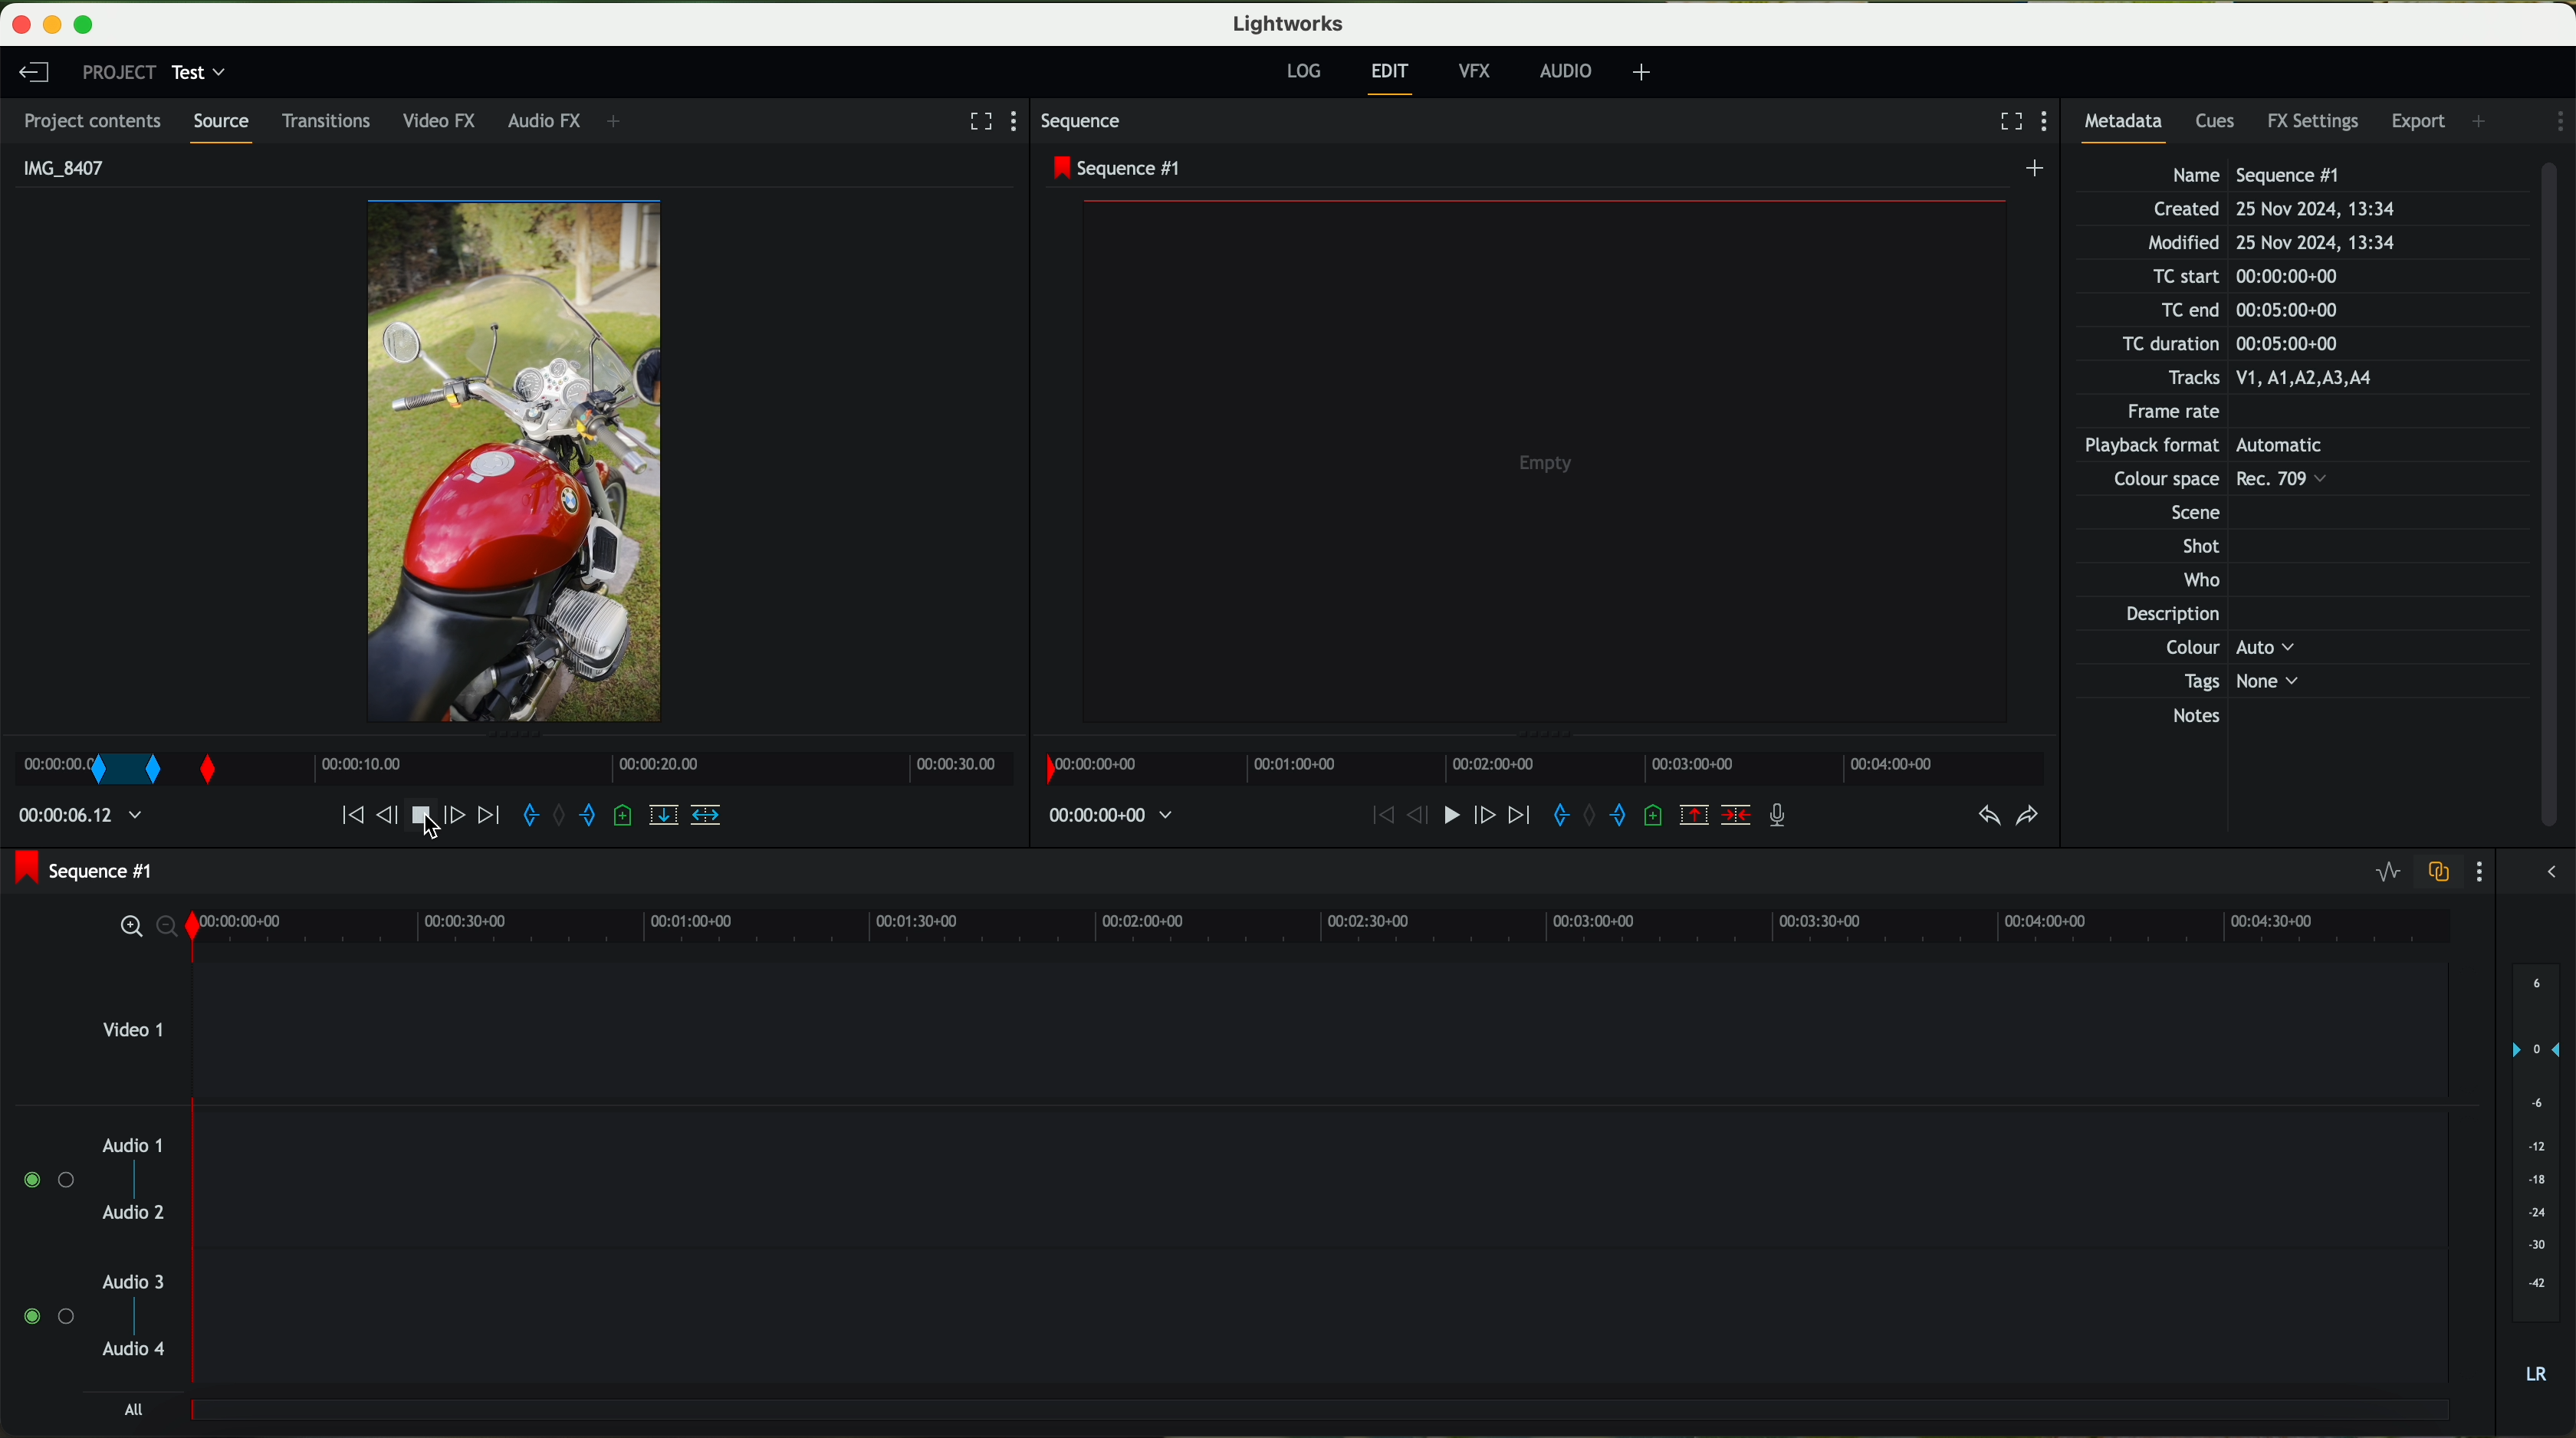  What do you see at coordinates (2388, 873) in the screenshot?
I see `toggle audio levels editing` at bounding box center [2388, 873].